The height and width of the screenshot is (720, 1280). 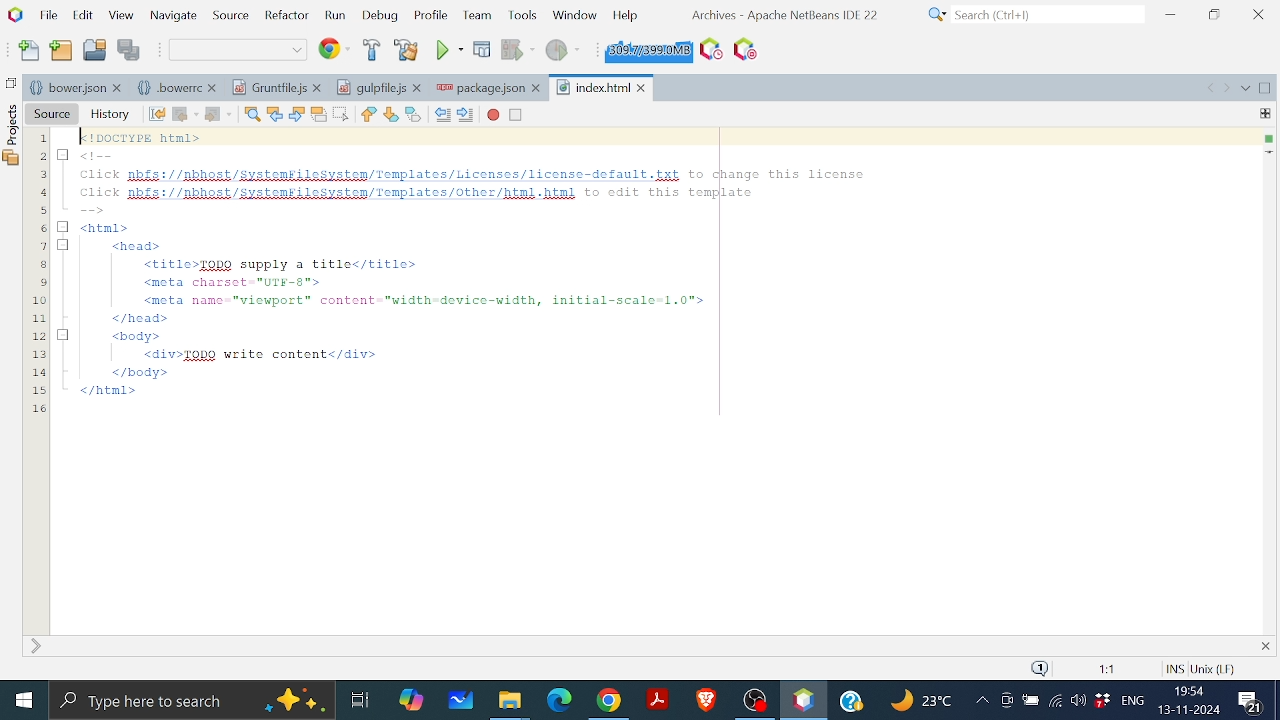 What do you see at coordinates (150, 115) in the screenshot?
I see `Last edit` at bounding box center [150, 115].